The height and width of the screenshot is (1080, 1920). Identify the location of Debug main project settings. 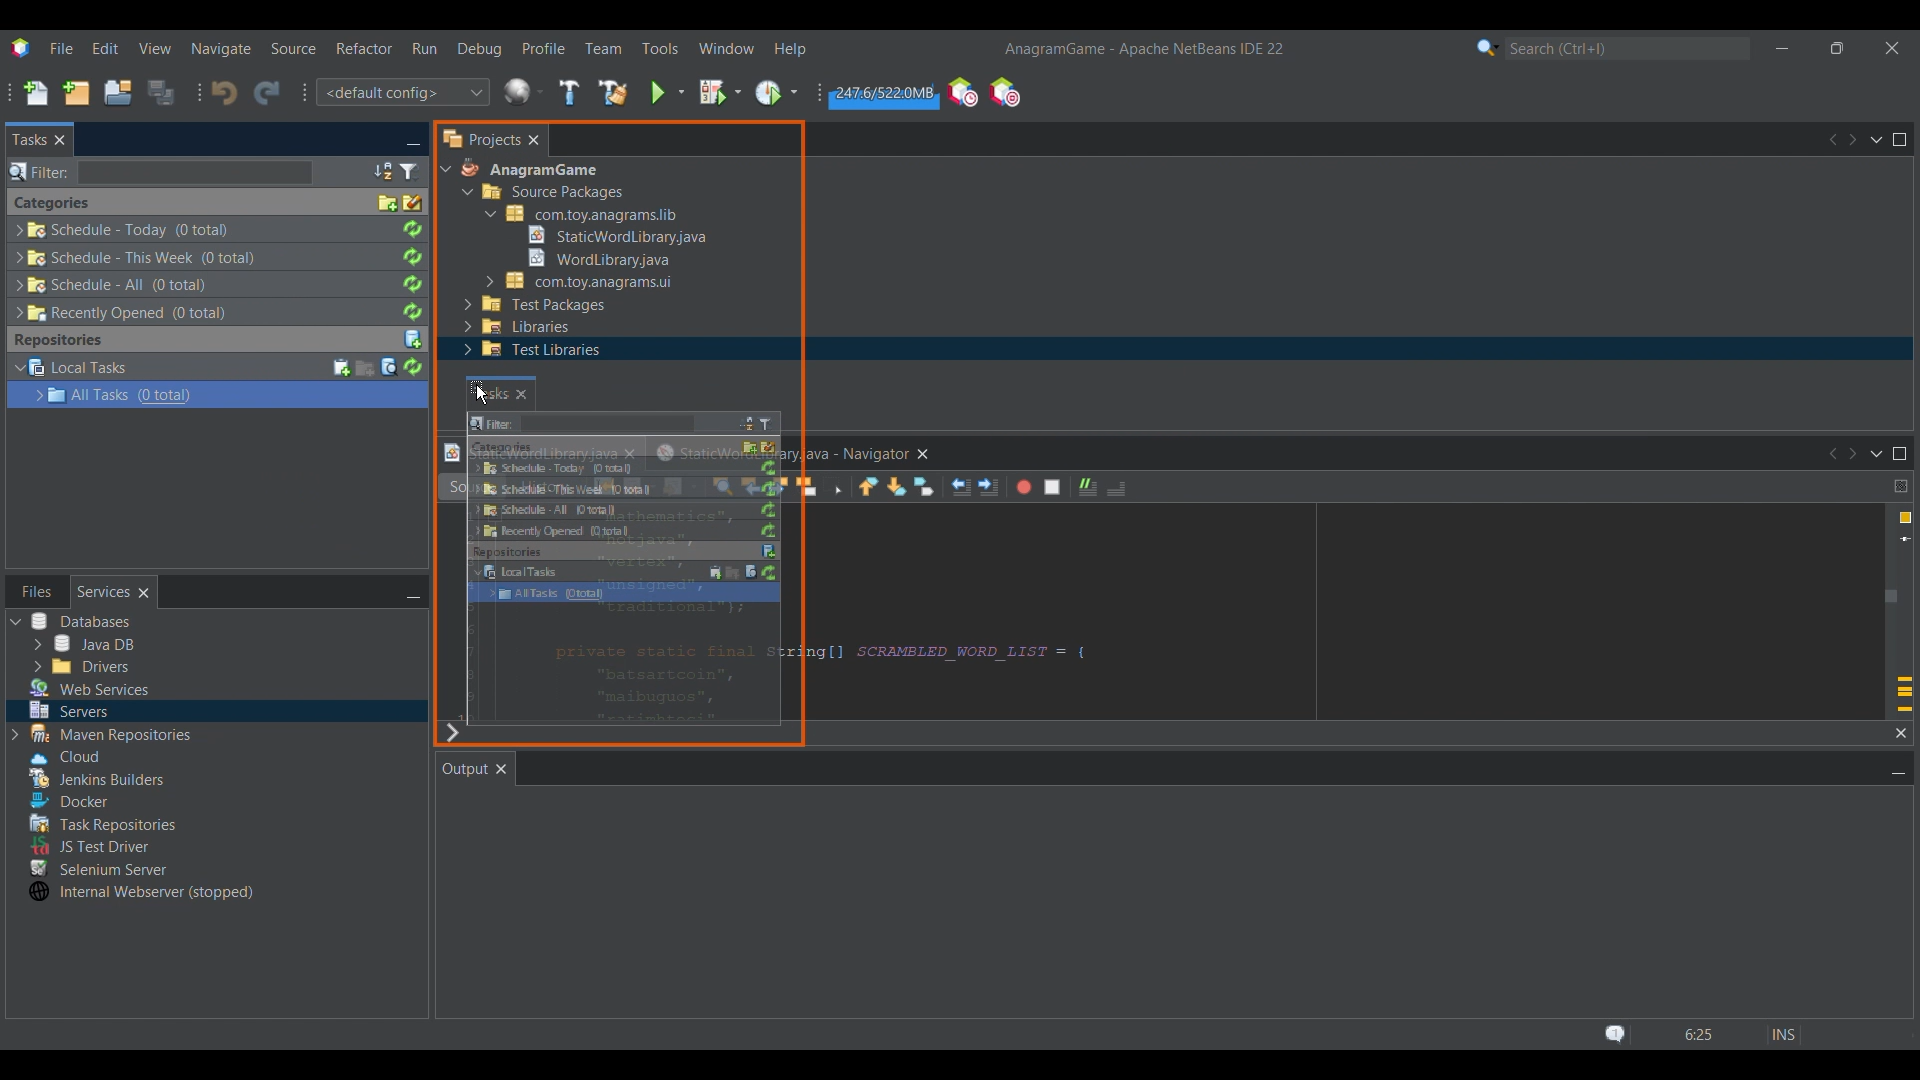
(720, 92).